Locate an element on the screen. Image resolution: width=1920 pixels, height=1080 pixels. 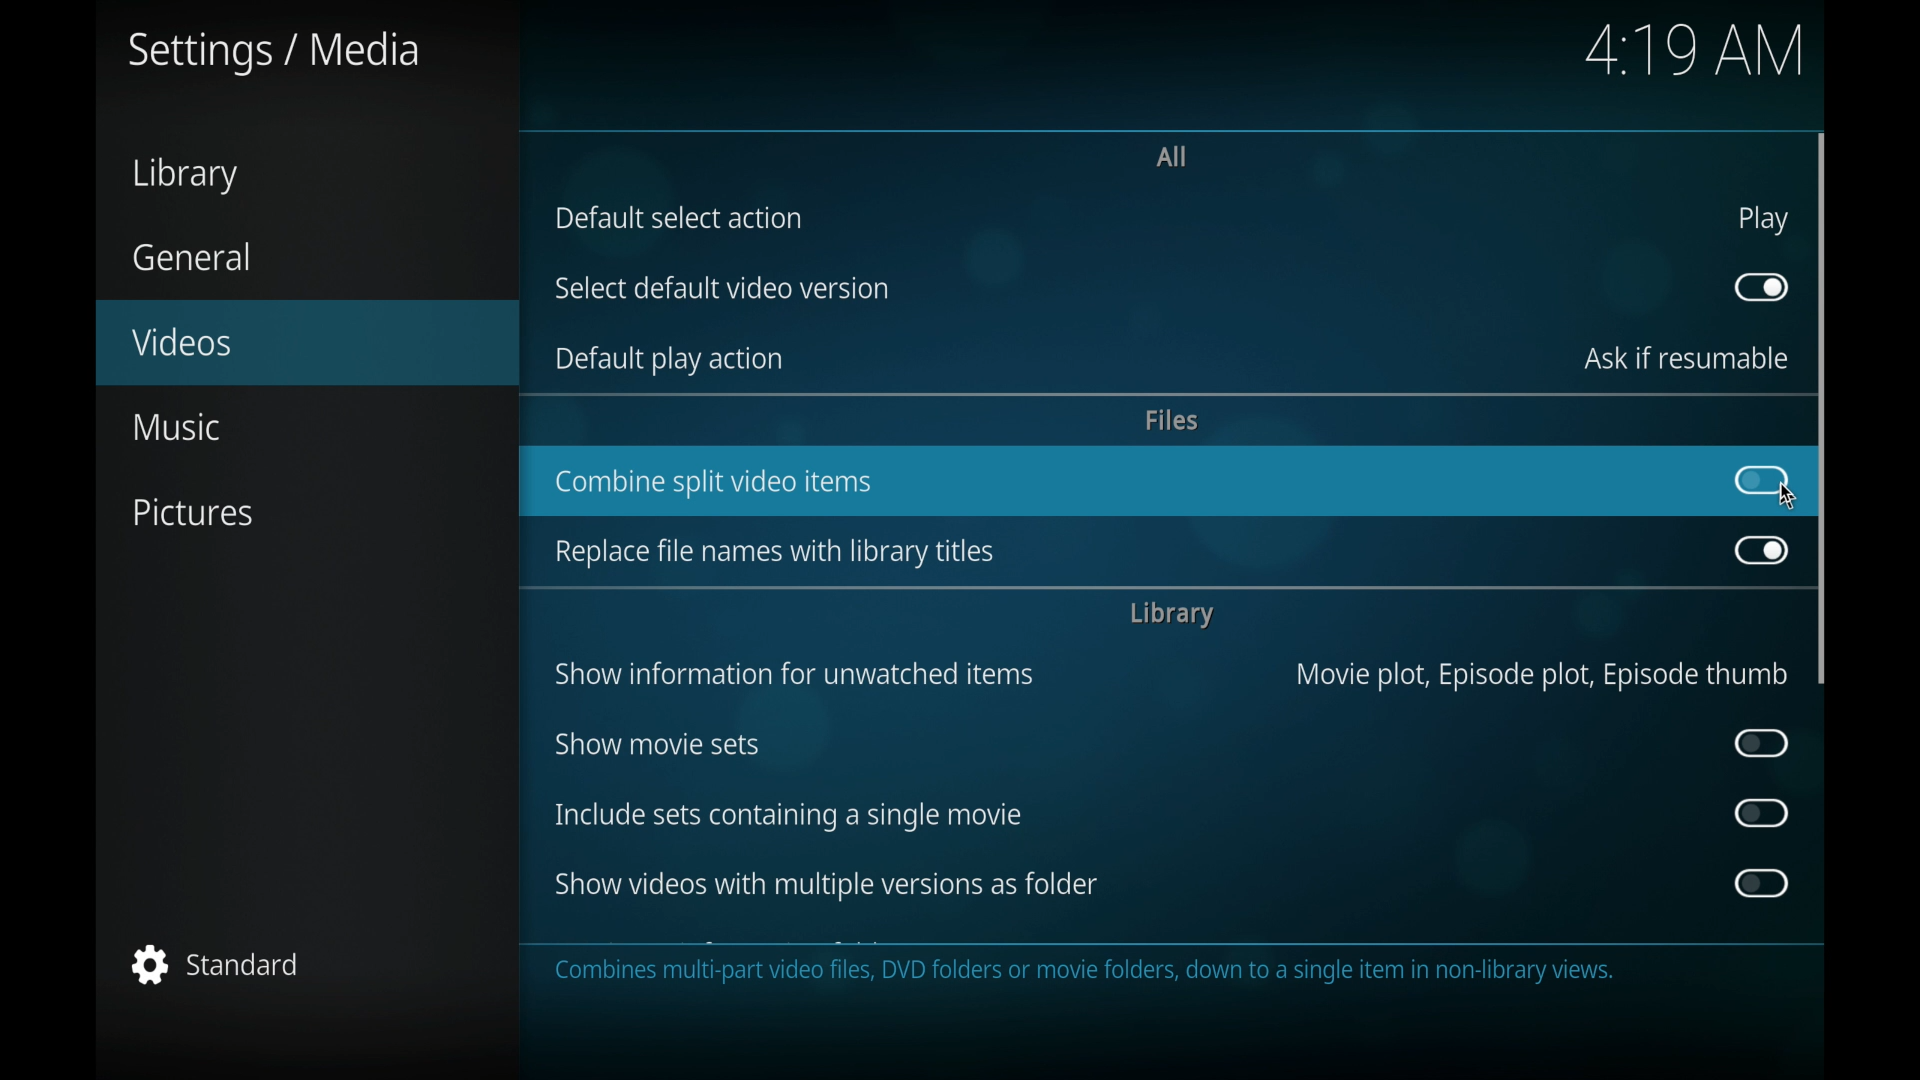
general is located at coordinates (190, 257).